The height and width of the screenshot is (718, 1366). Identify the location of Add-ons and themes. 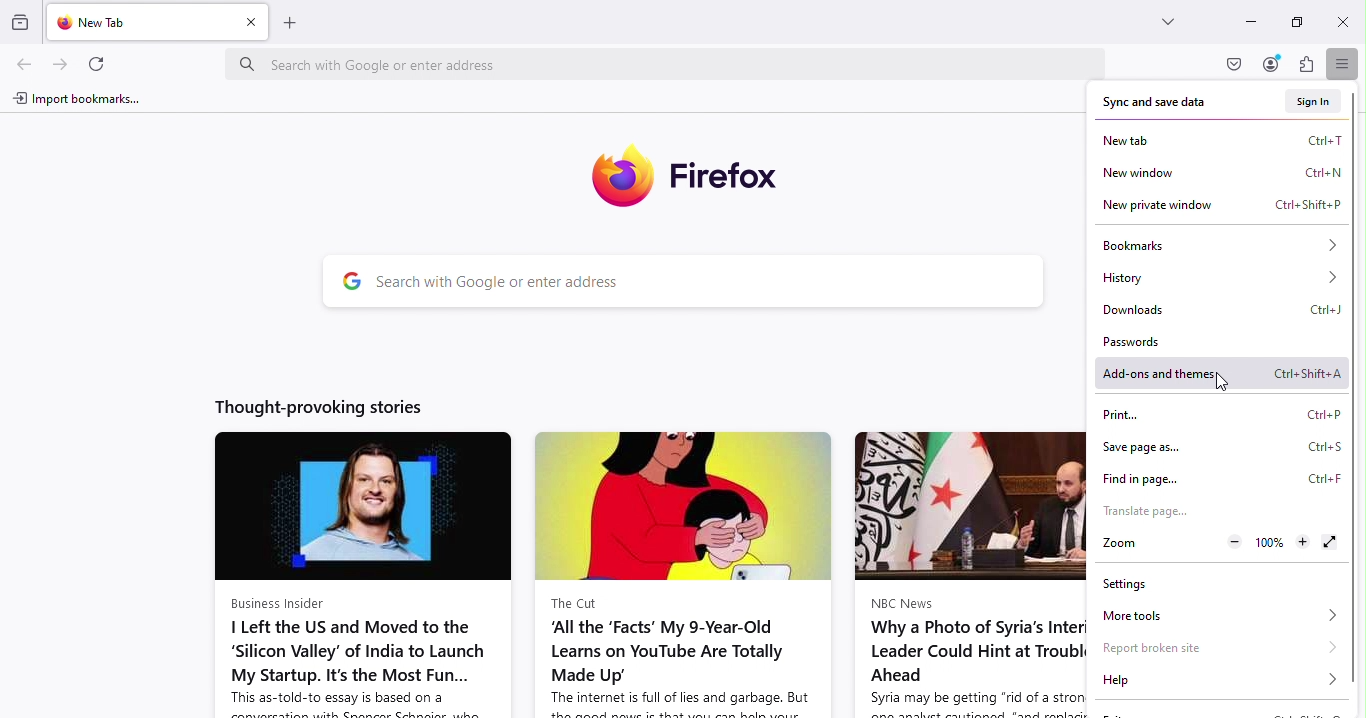
(1219, 374).